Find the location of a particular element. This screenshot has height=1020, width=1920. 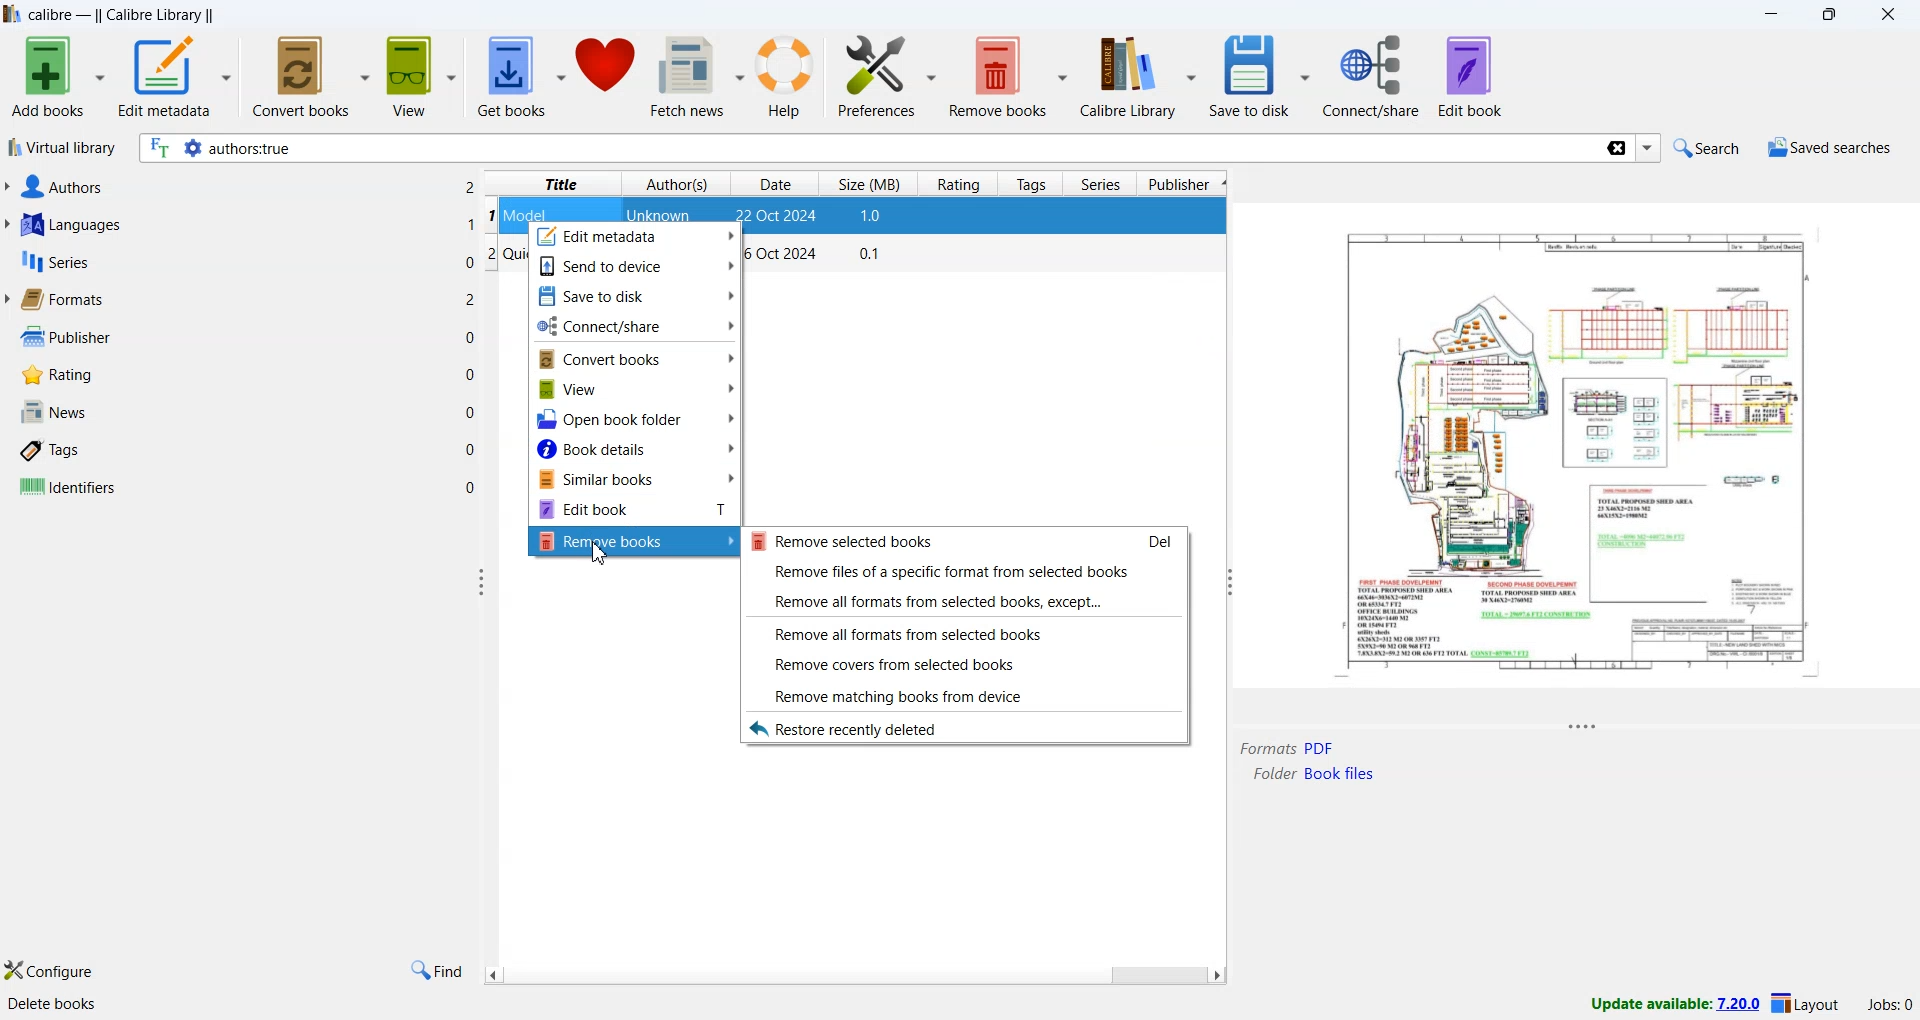

0 is located at coordinates (470, 338).